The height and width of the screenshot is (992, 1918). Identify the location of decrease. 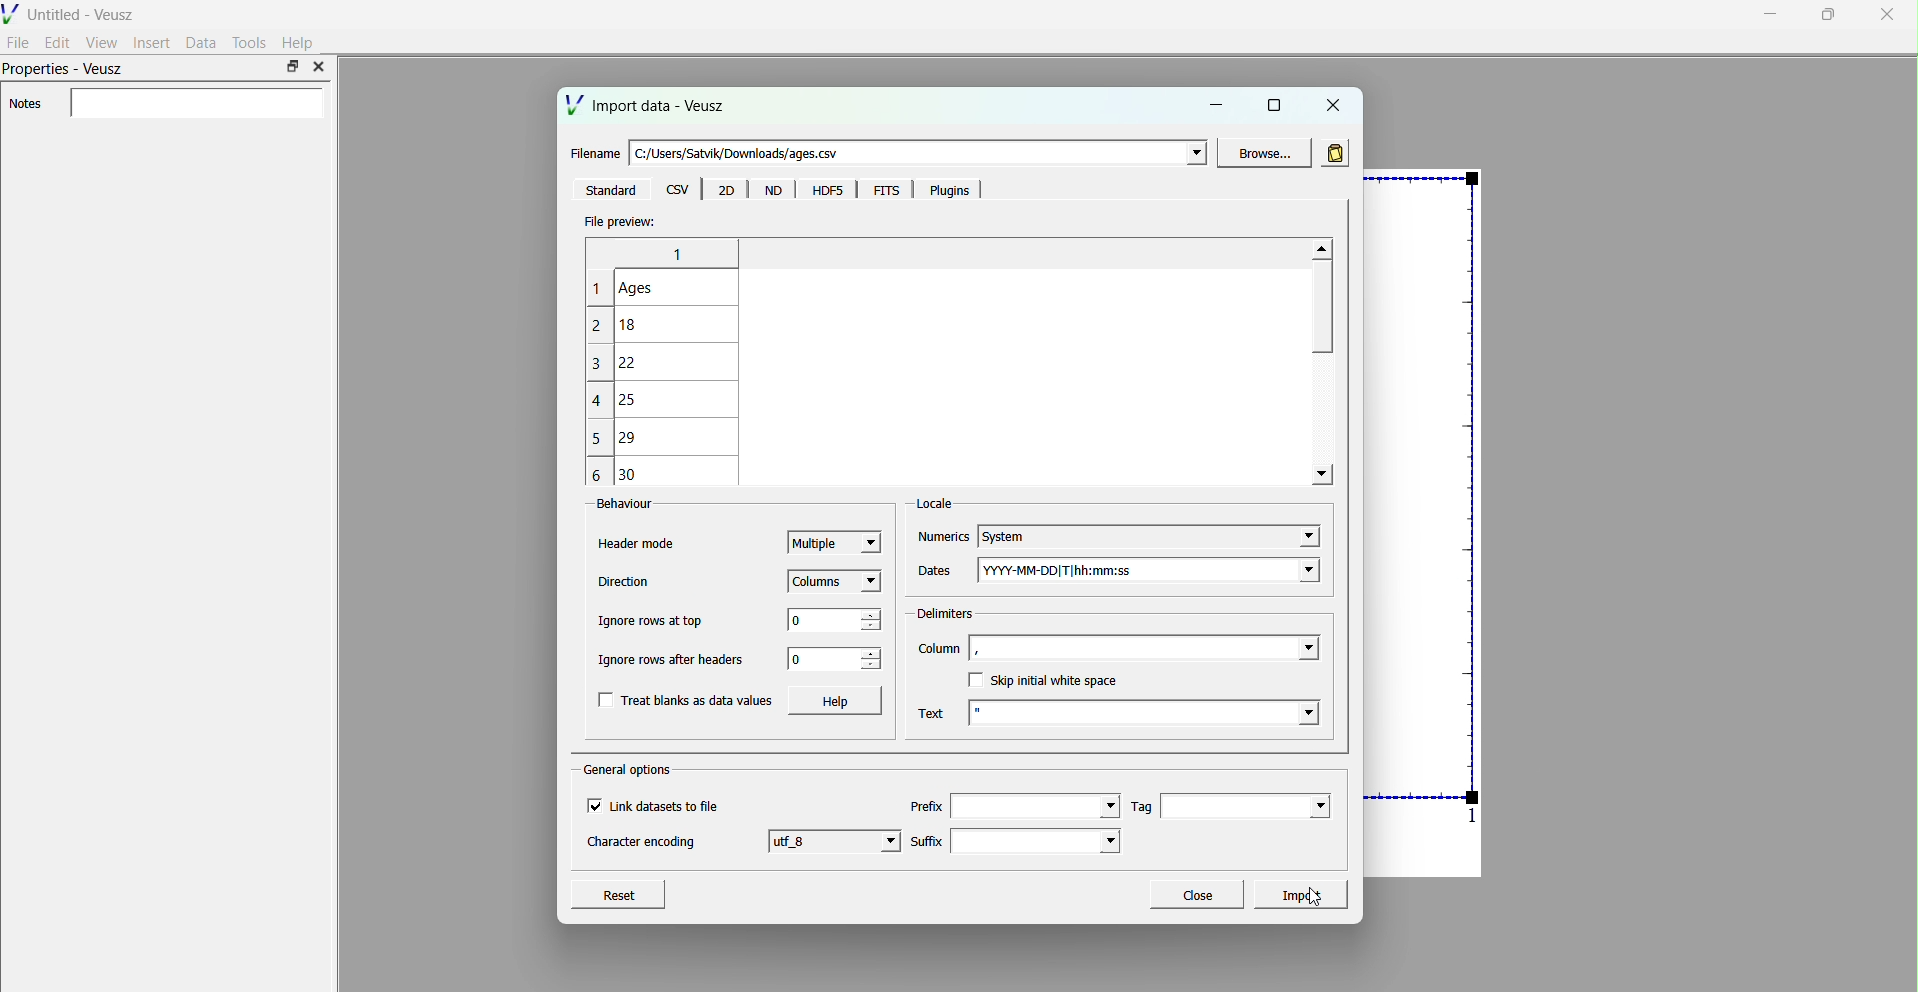
(872, 628).